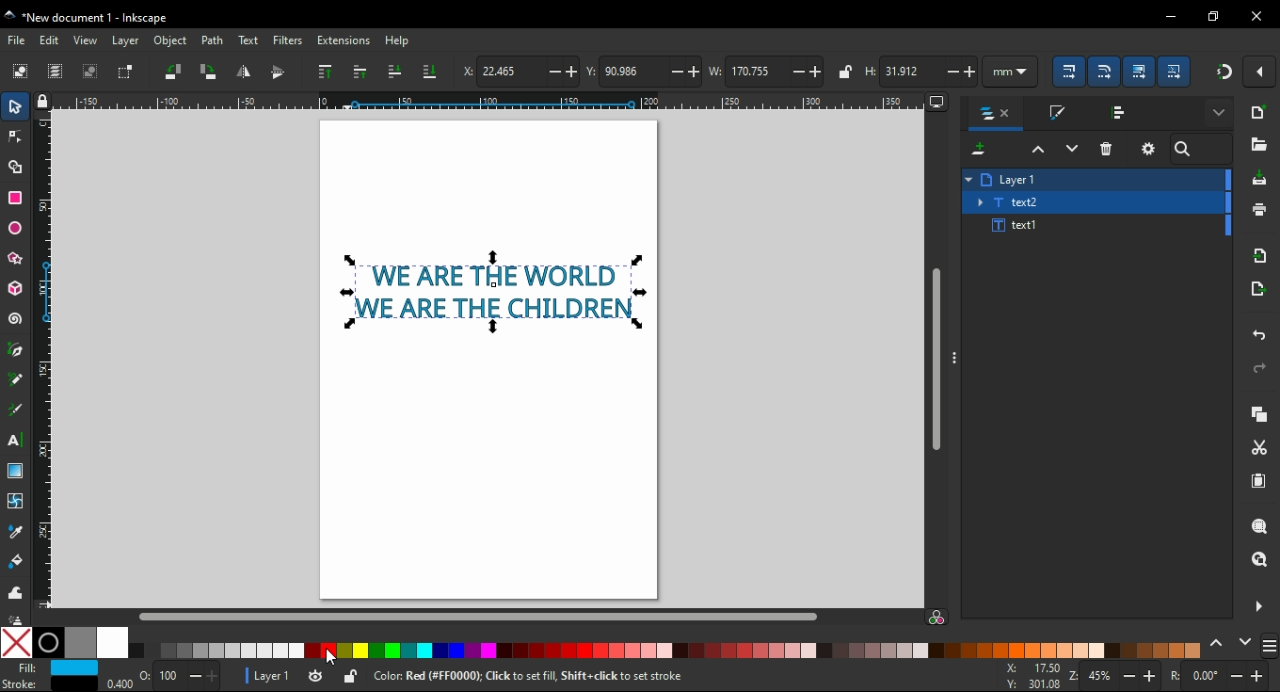  What do you see at coordinates (244, 72) in the screenshot?
I see `flip horizontal` at bounding box center [244, 72].